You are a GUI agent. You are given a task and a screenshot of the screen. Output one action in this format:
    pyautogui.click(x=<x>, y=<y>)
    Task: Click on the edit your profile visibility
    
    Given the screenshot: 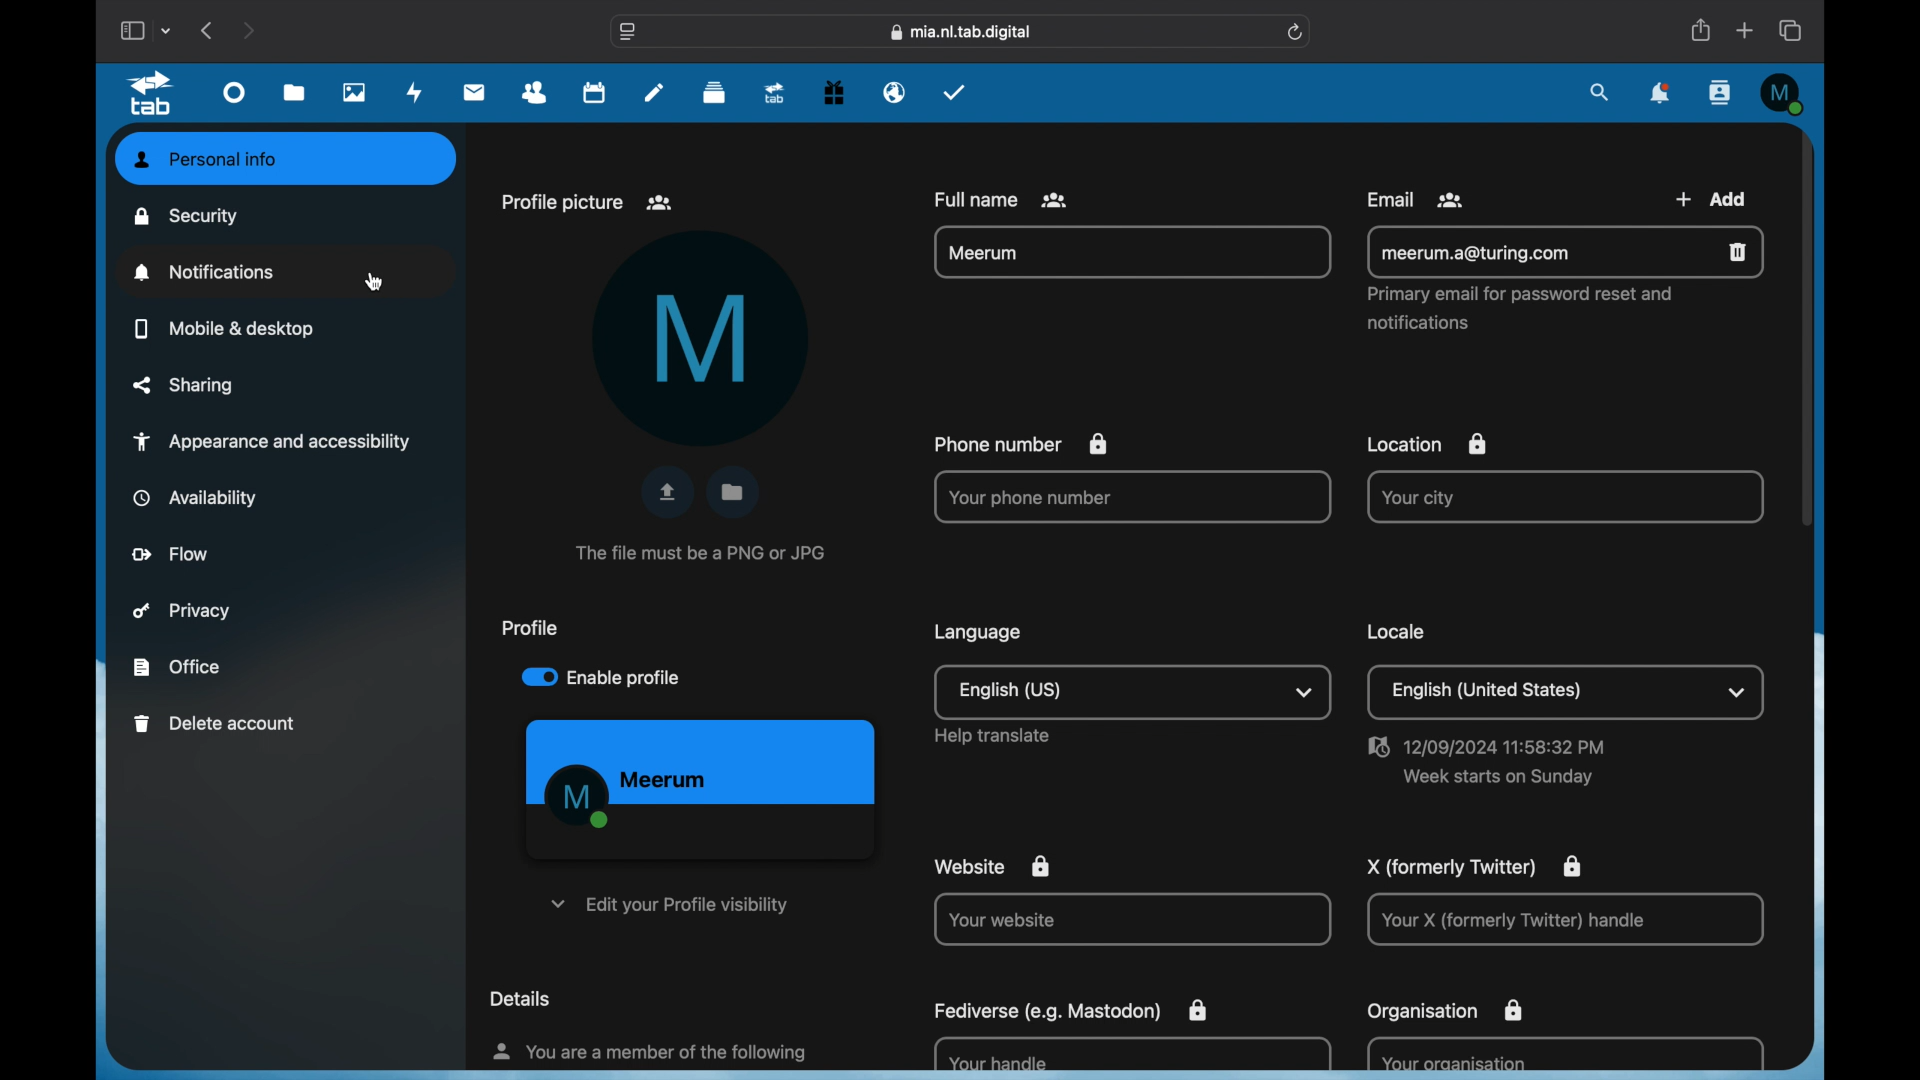 What is the action you would take?
    pyautogui.click(x=670, y=904)
    